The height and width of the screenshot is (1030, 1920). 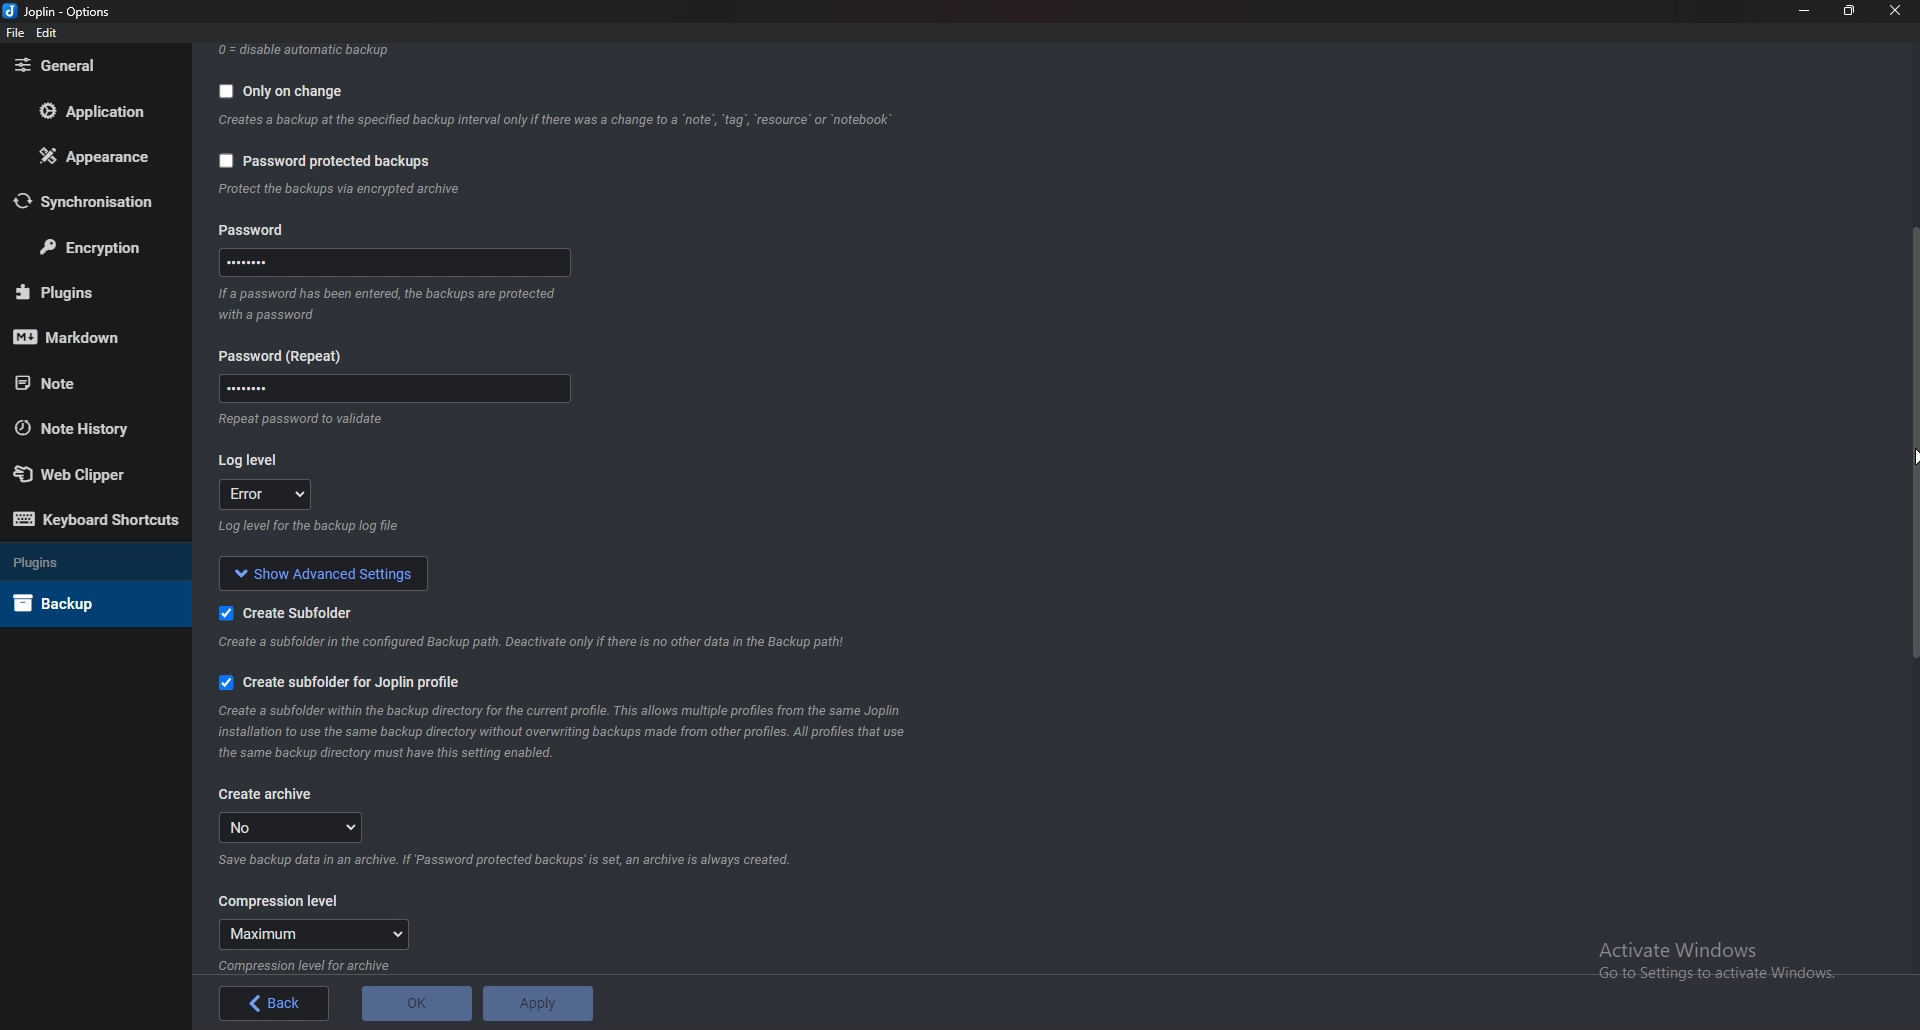 What do you see at coordinates (287, 89) in the screenshot?
I see `Only on change` at bounding box center [287, 89].